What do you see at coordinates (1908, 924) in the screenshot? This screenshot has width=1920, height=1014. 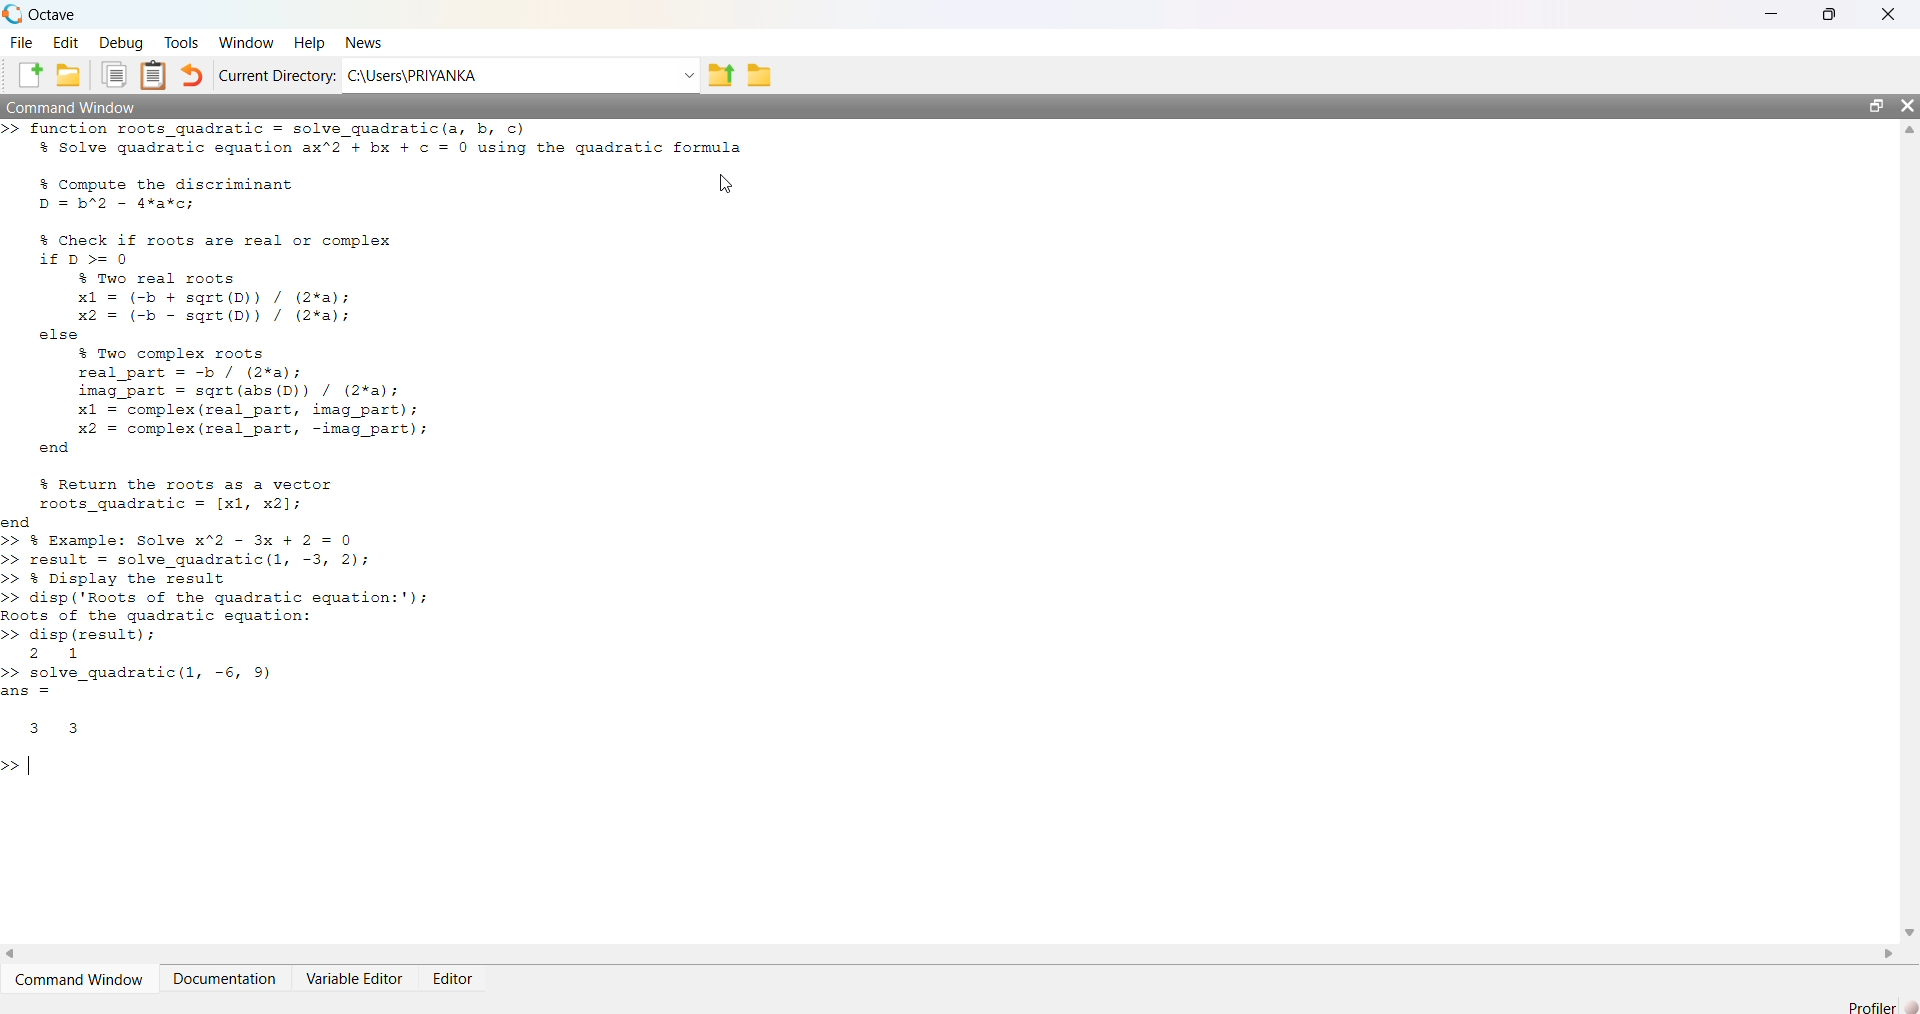 I see `Down` at bounding box center [1908, 924].